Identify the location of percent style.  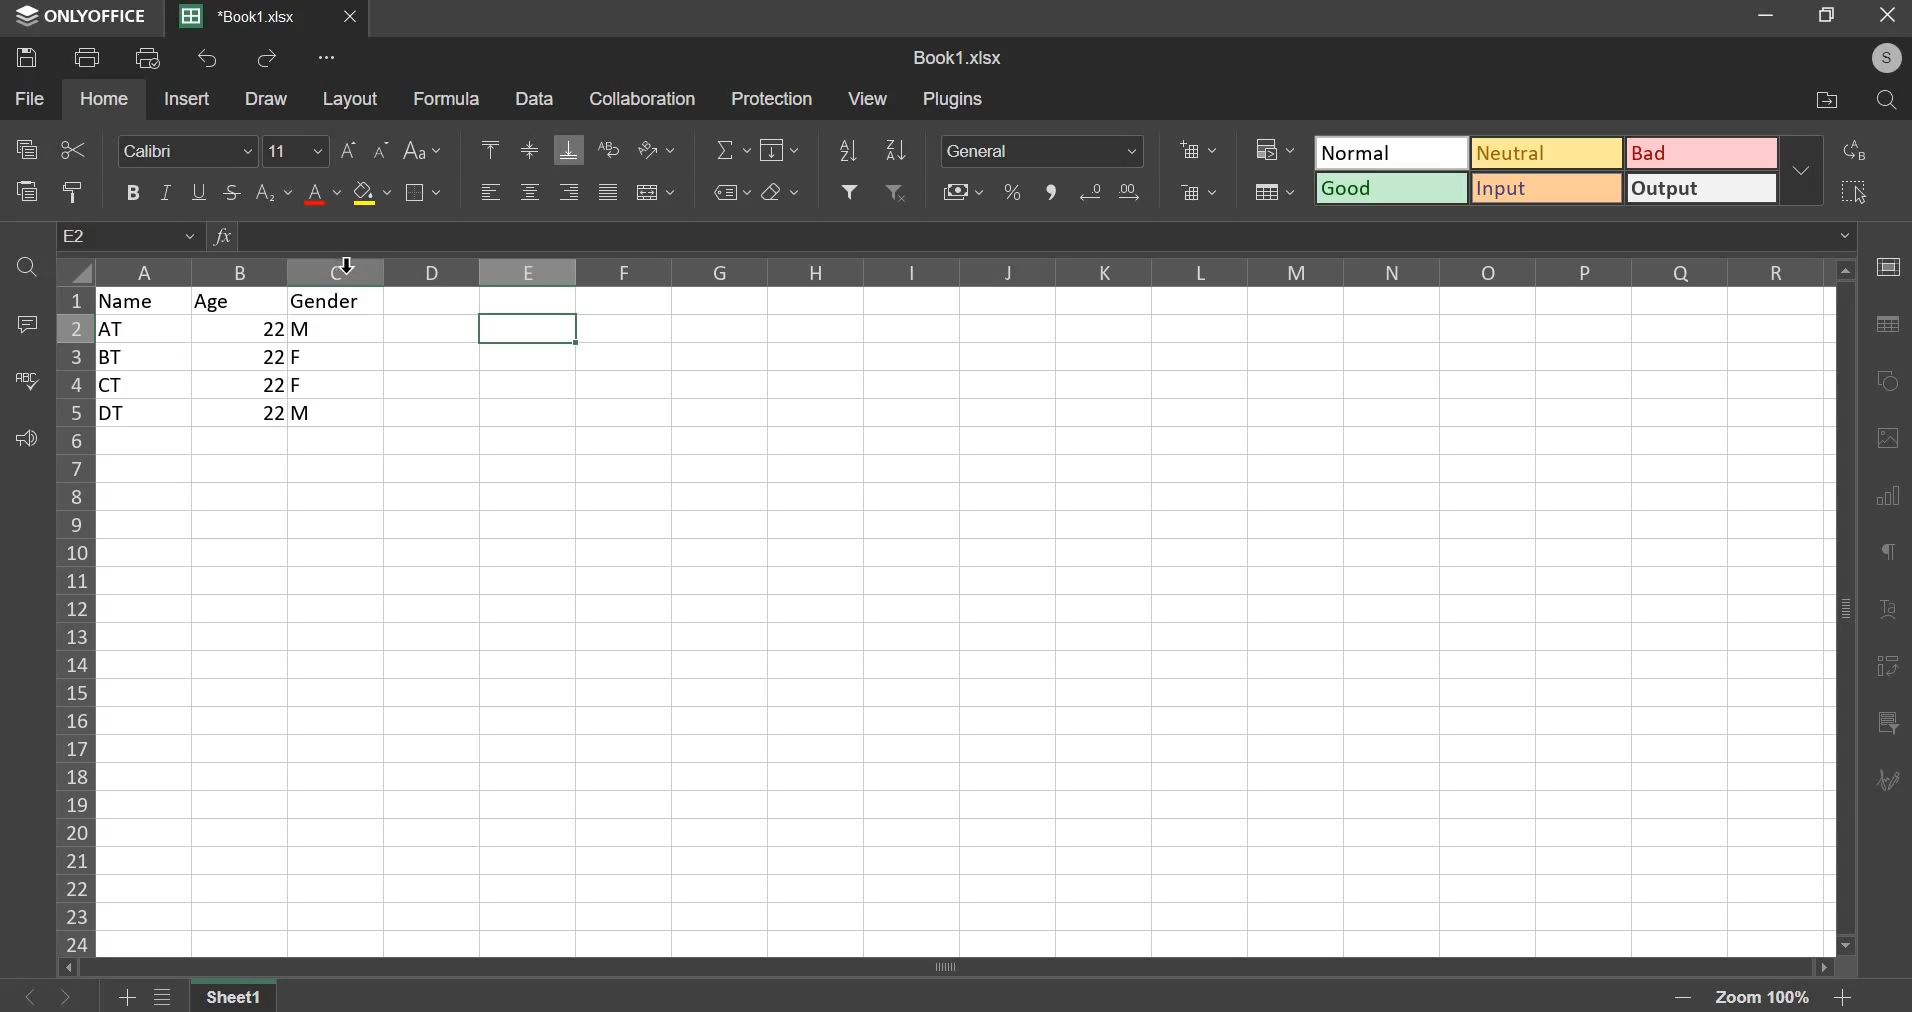
(1012, 193).